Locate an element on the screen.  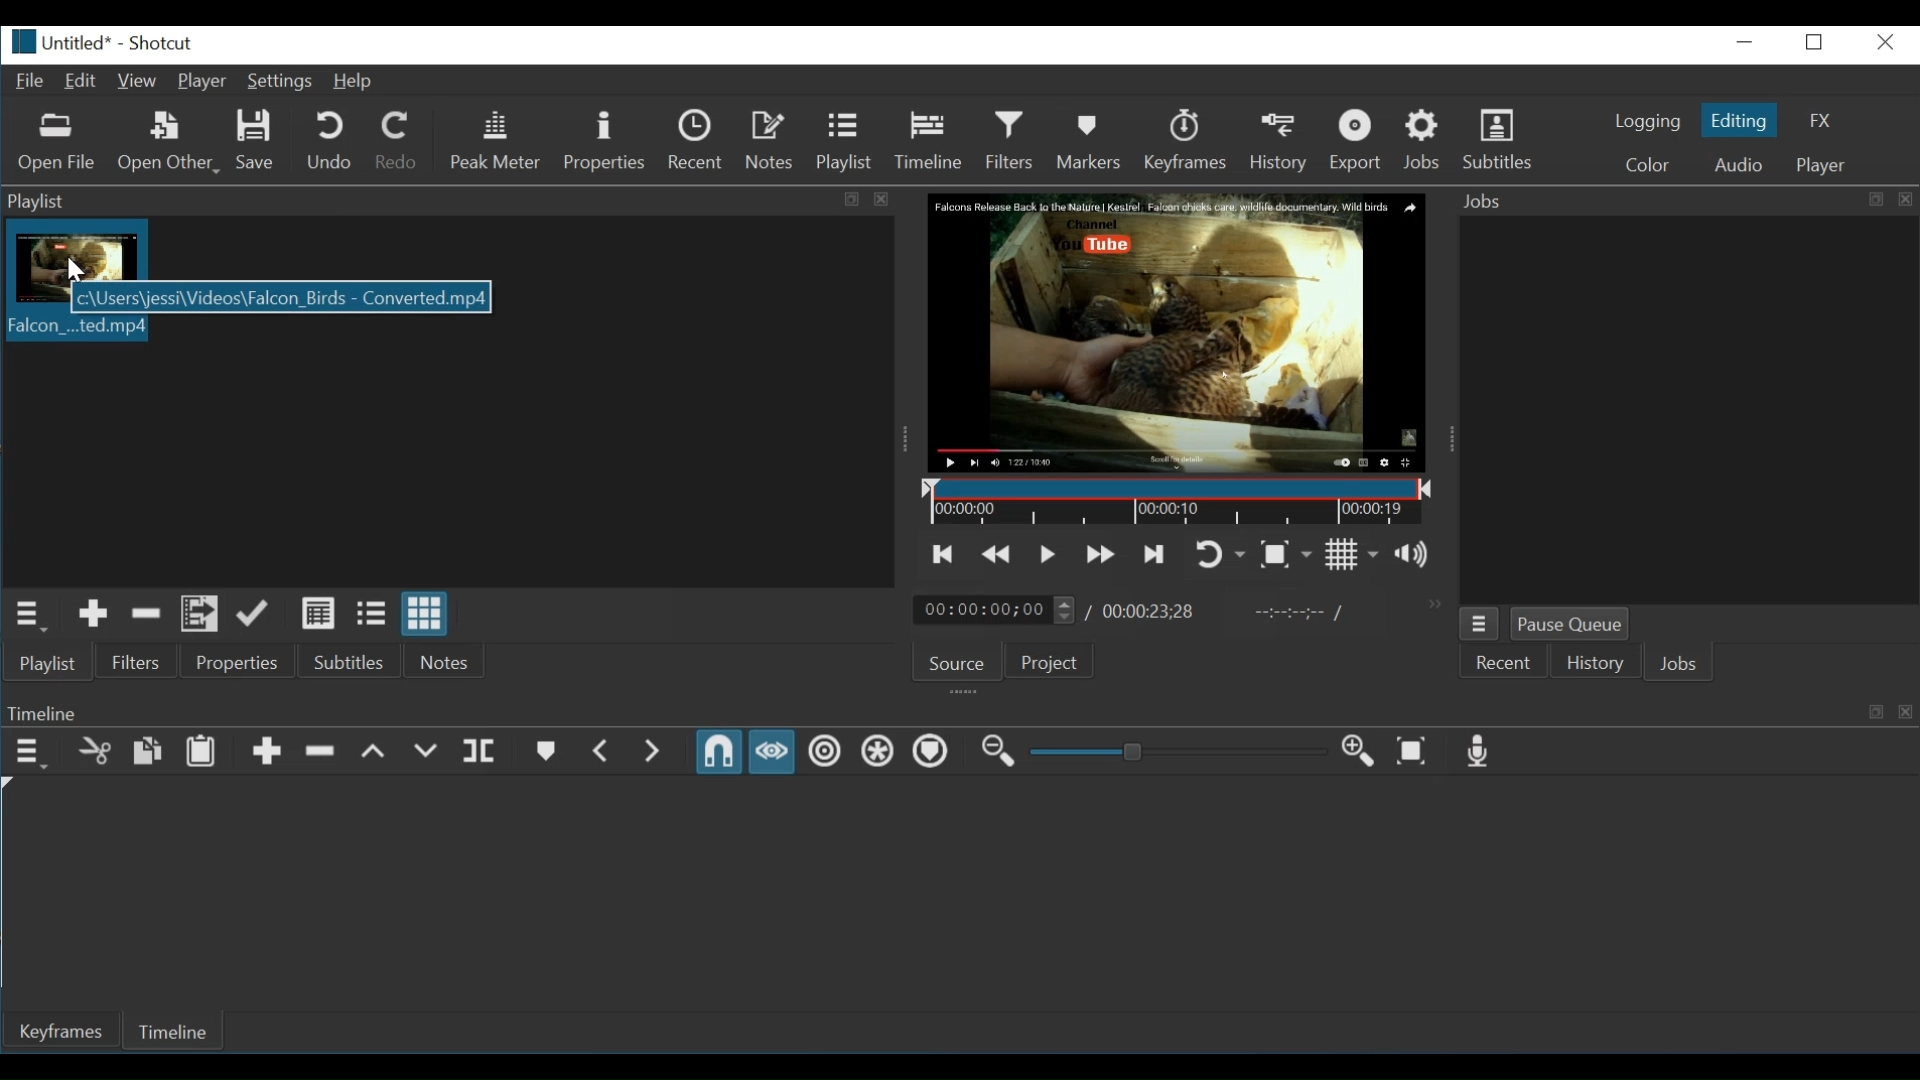
Cursor is located at coordinates (68, 270).